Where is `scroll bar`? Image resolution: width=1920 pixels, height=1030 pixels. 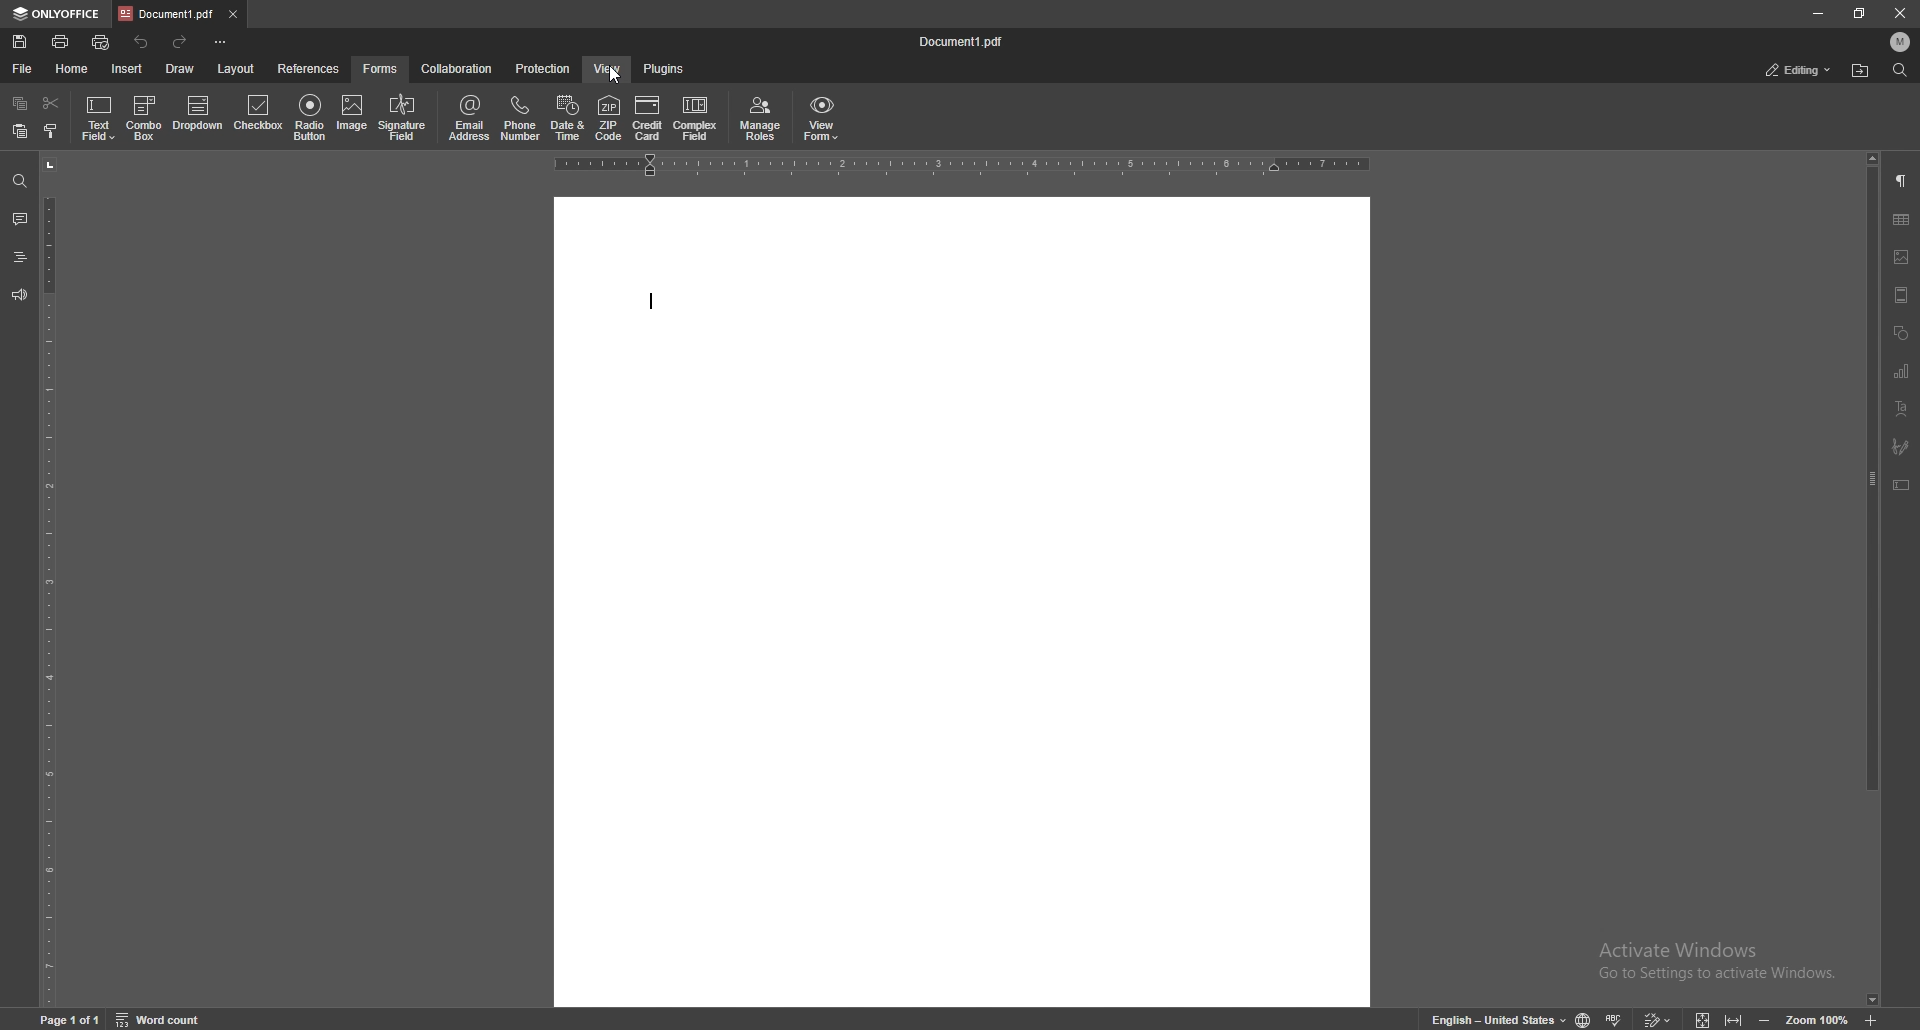 scroll bar is located at coordinates (1872, 580).